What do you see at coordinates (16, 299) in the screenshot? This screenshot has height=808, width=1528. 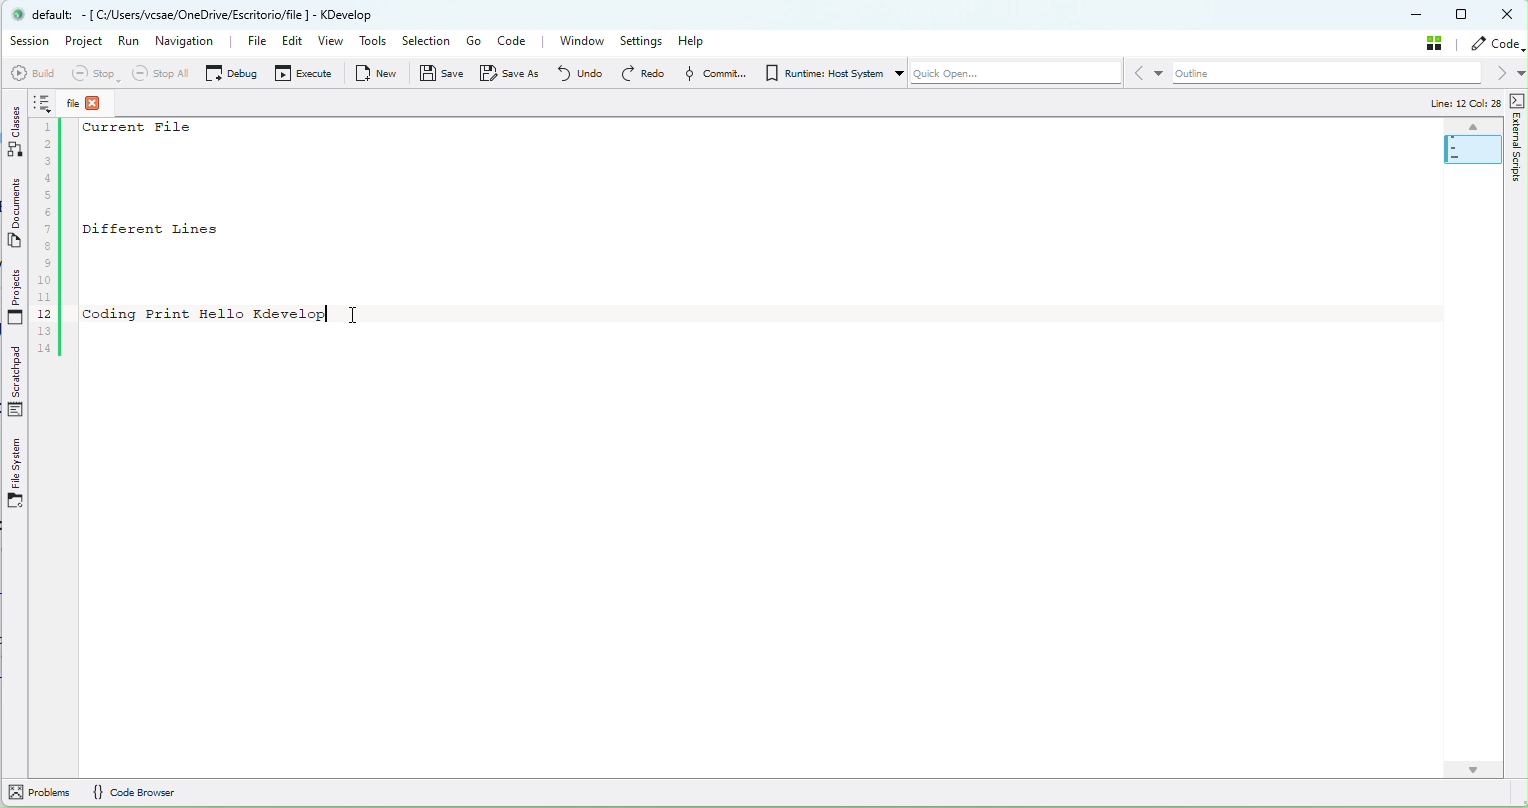 I see `Projects` at bounding box center [16, 299].